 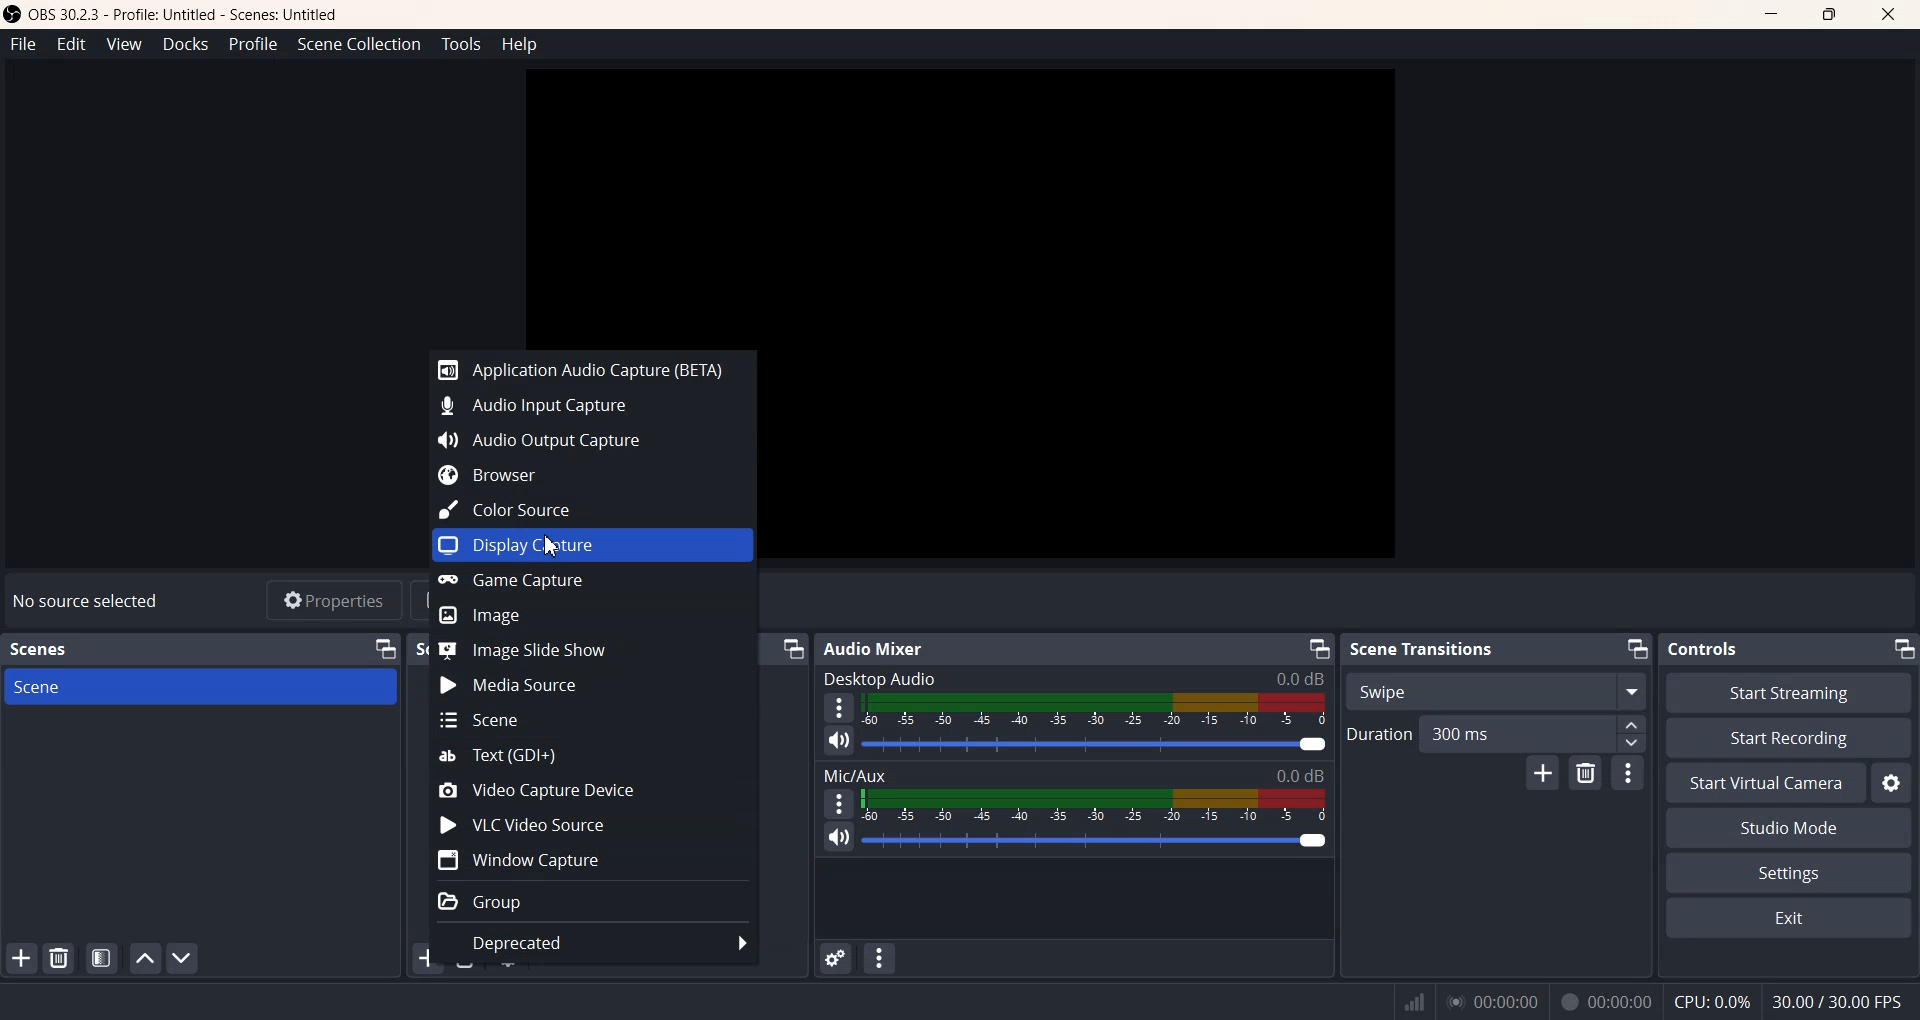 What do you see at coordinates (1321, 649) in the screenshot?
I see `Minimize` at bounding box center [1321, 649].